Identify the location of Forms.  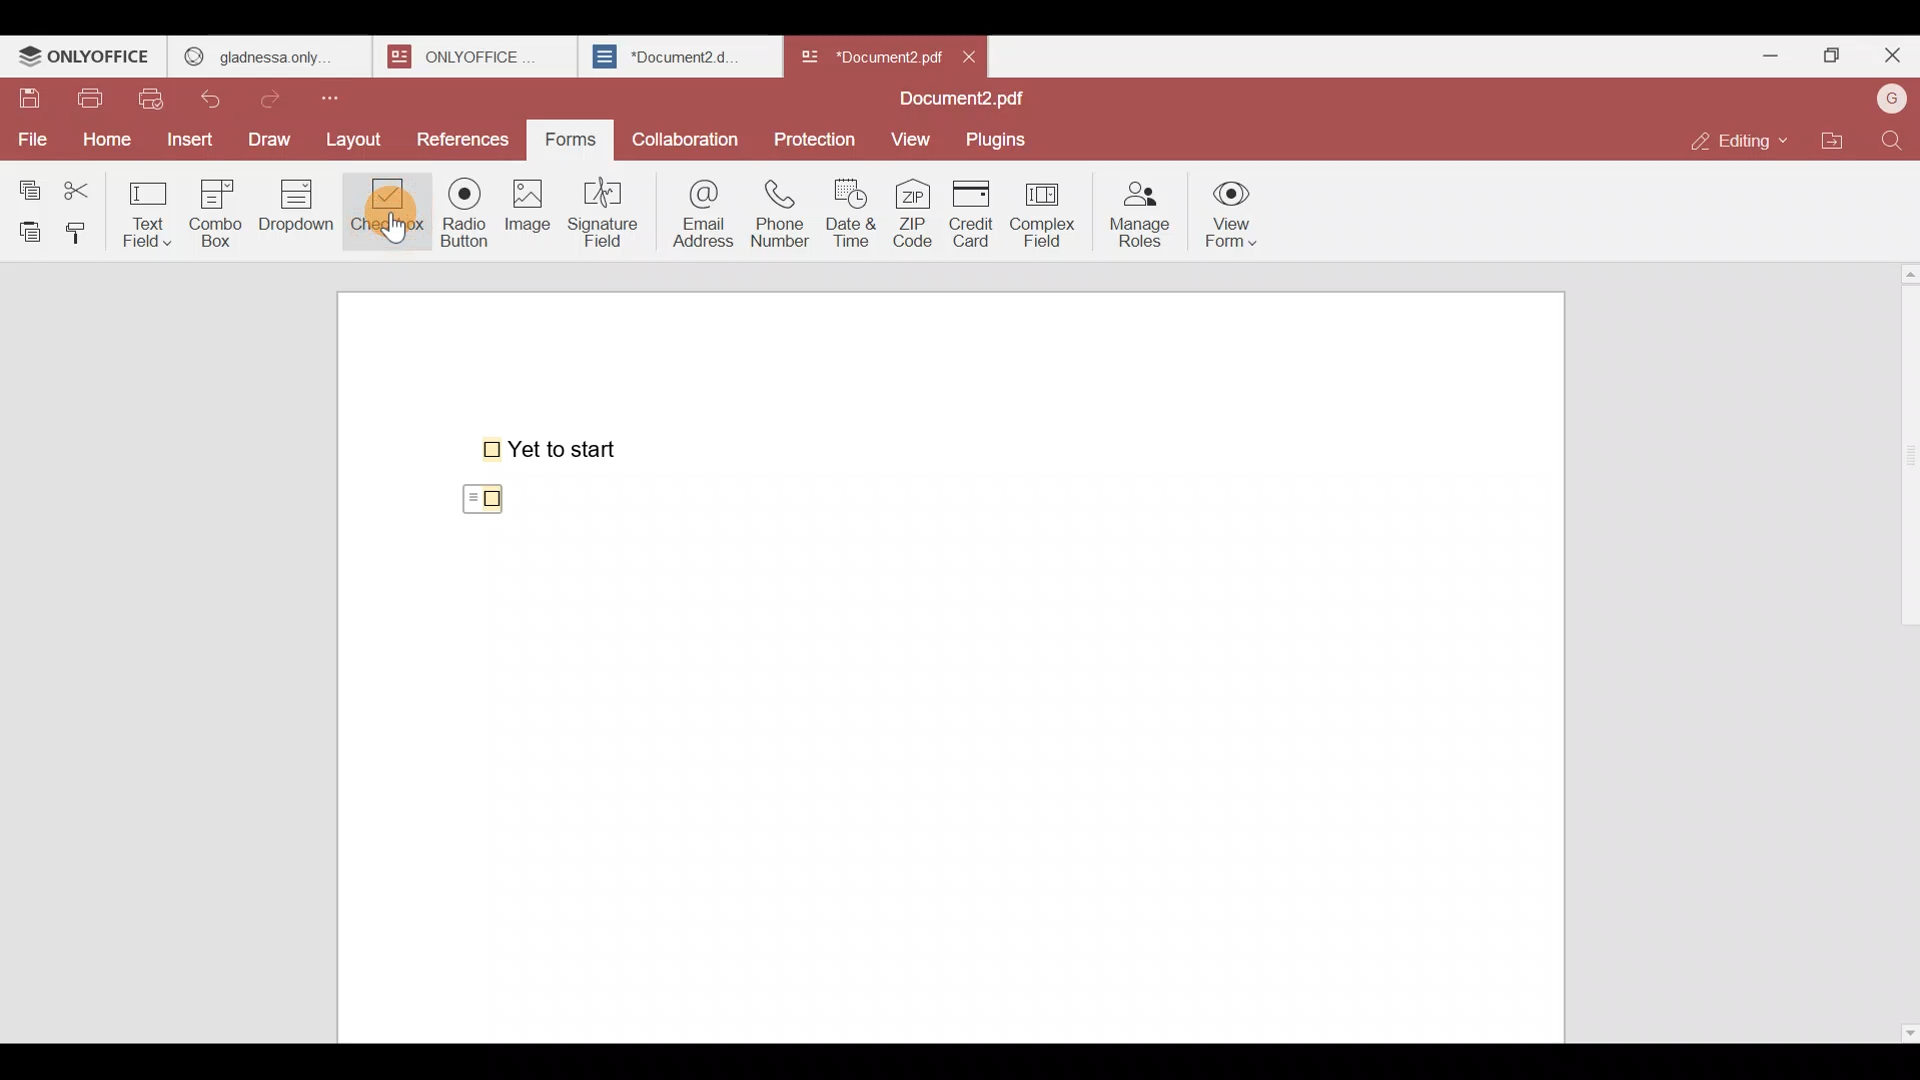
(572, 137).